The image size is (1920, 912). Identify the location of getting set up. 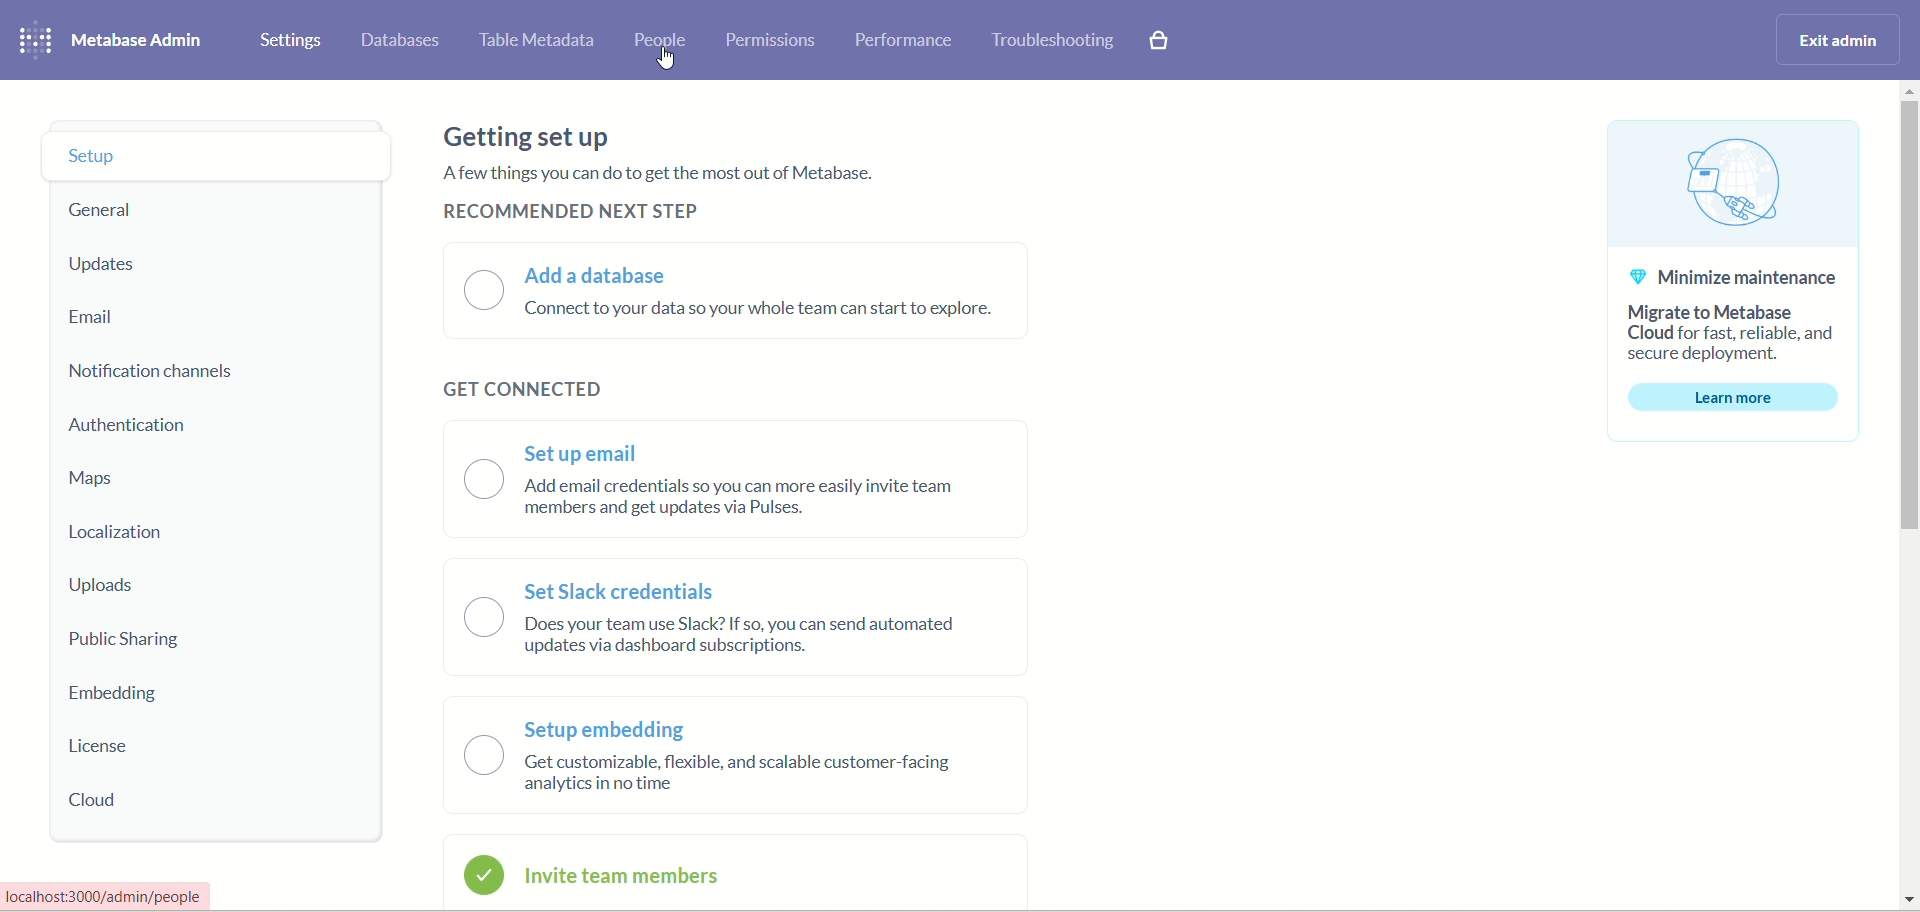
(524, 138).